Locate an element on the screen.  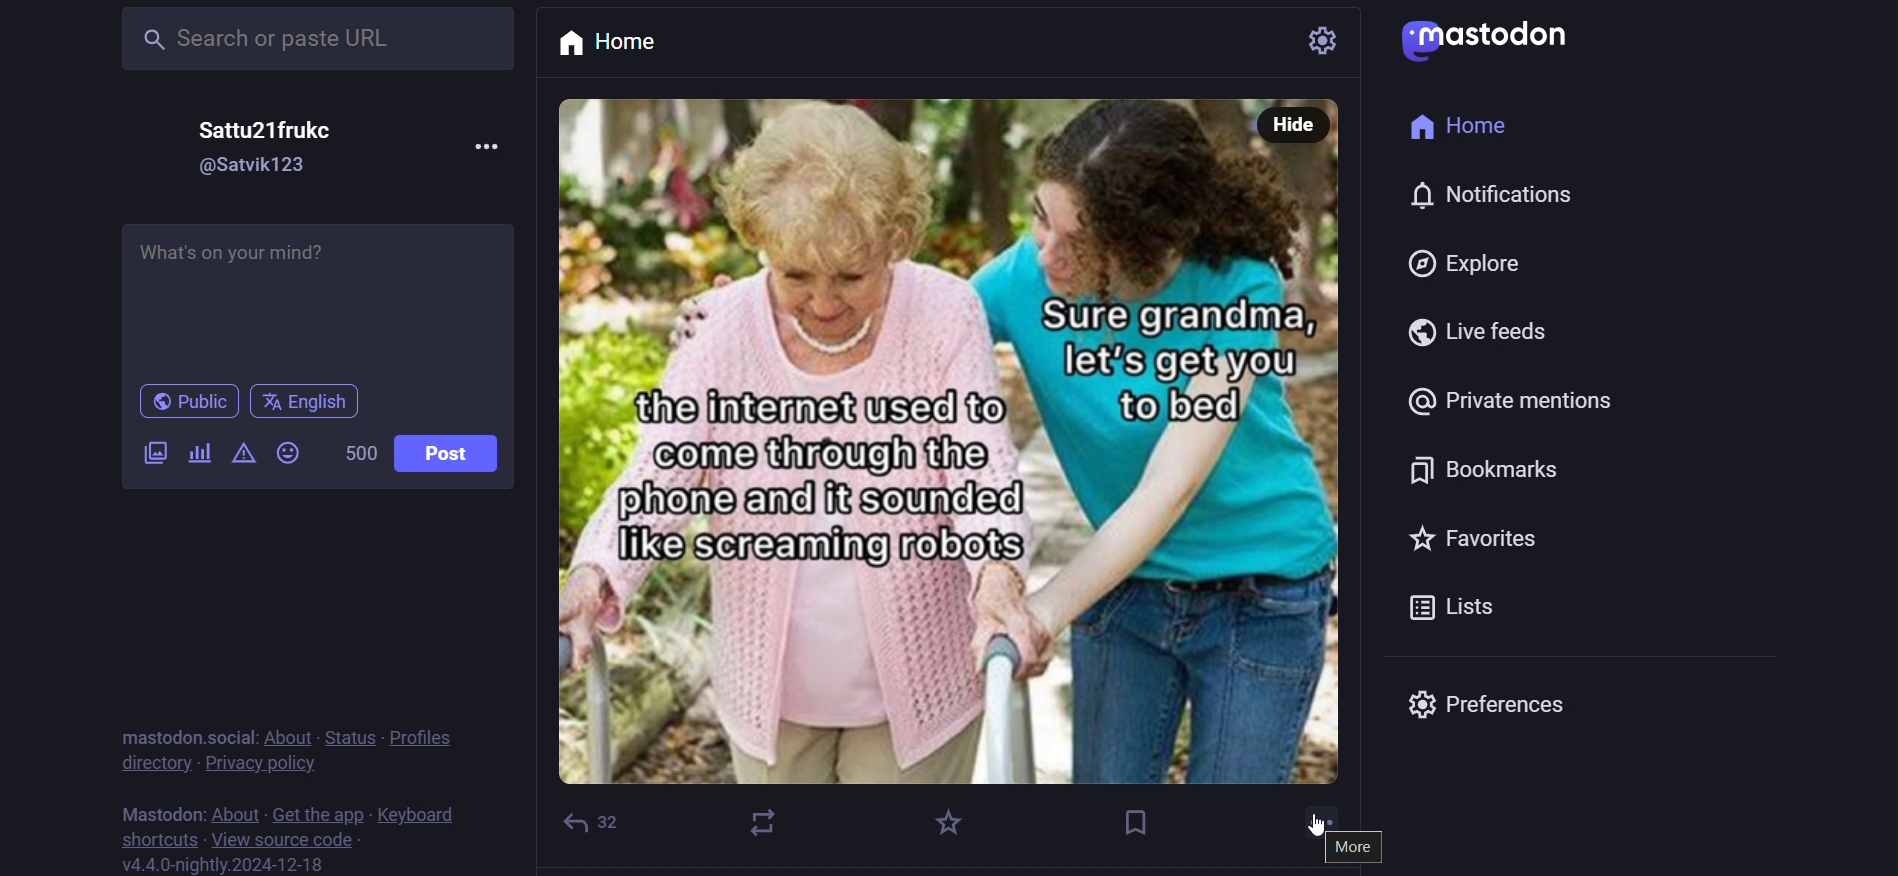
profile is located at coordinates (431, 735).